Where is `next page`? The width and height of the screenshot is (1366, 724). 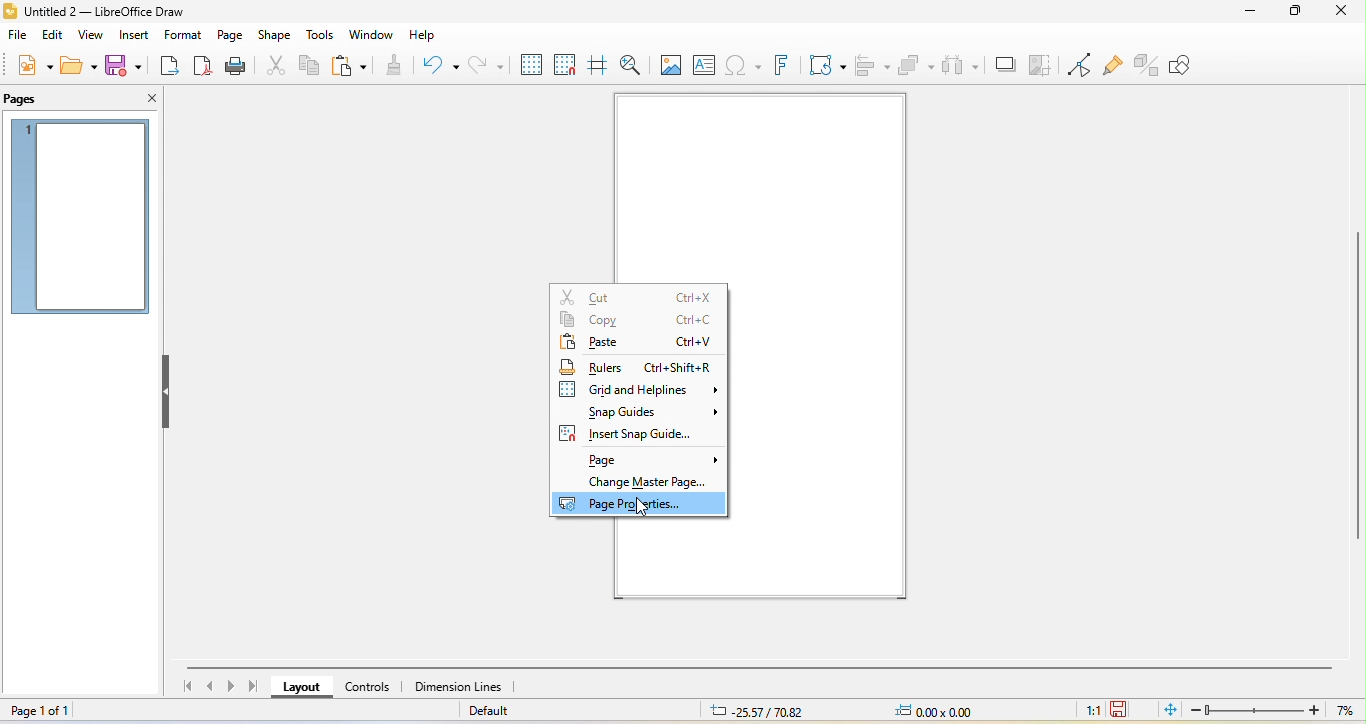 next page is located at coordinates (234, 687).